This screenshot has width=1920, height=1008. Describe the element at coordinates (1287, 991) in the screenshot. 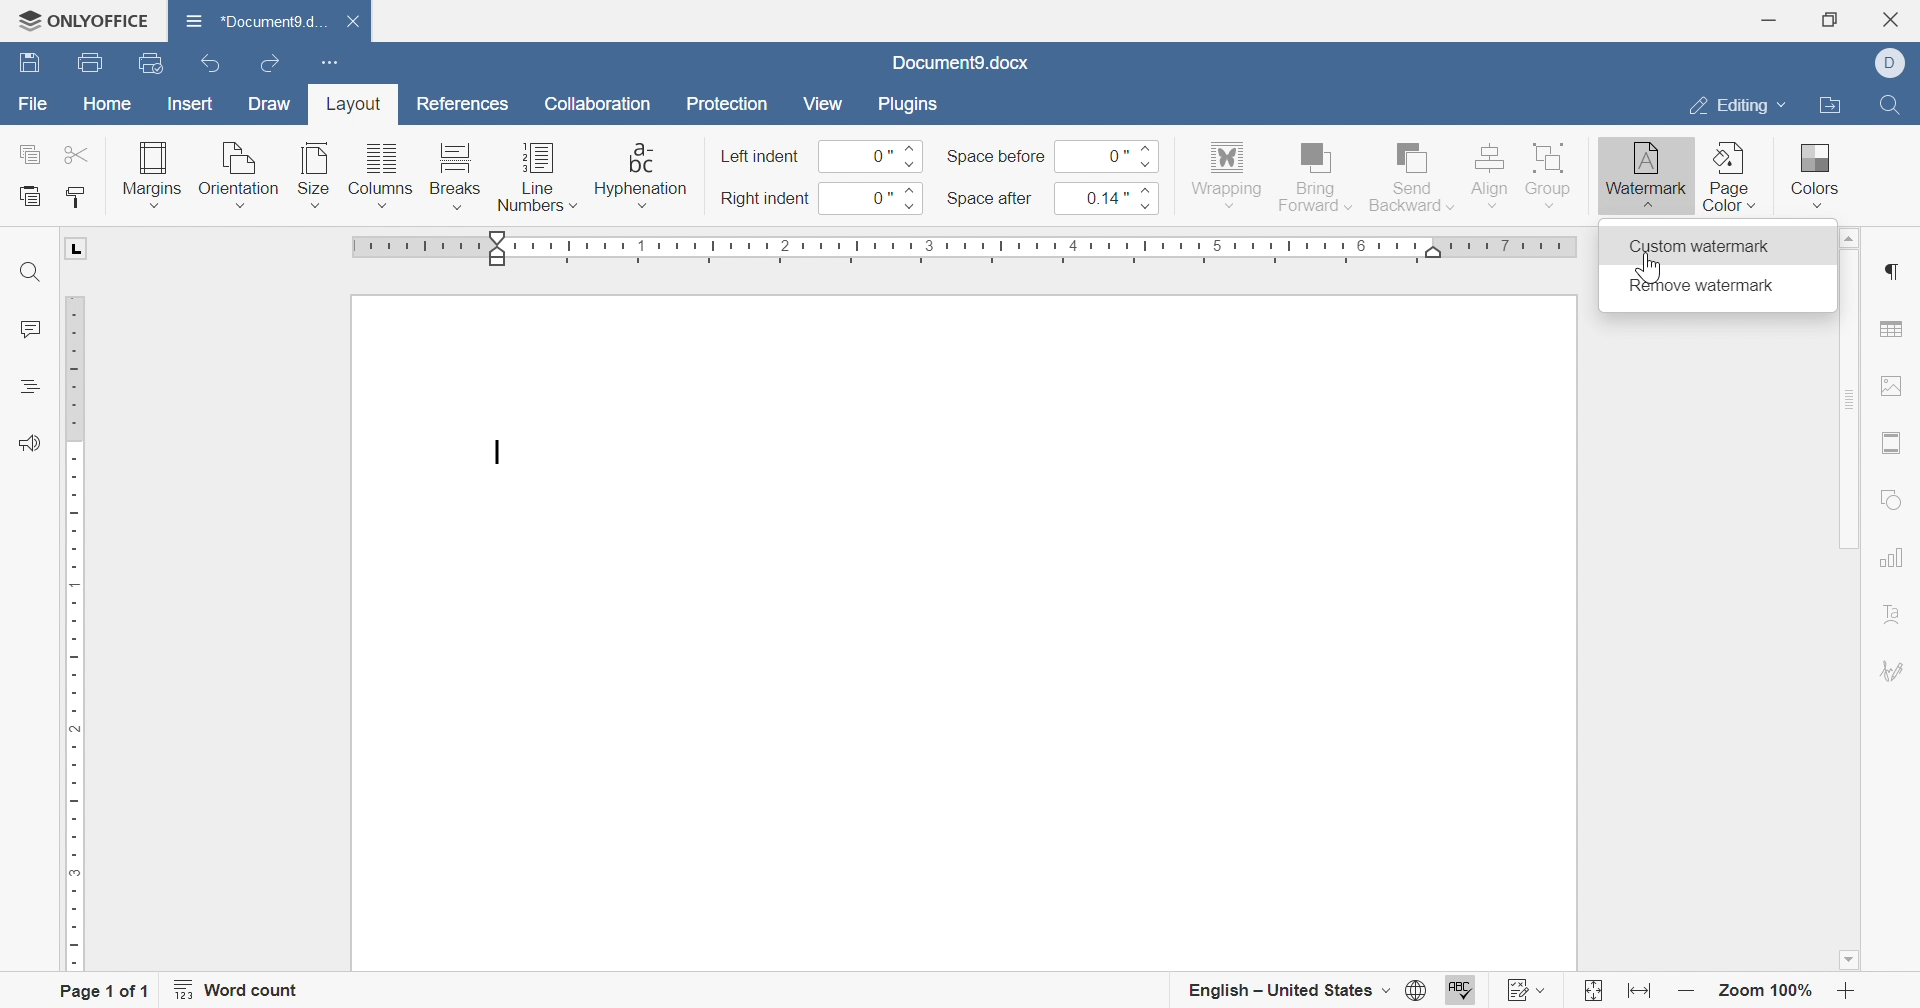

I see `english - united states` at that location.